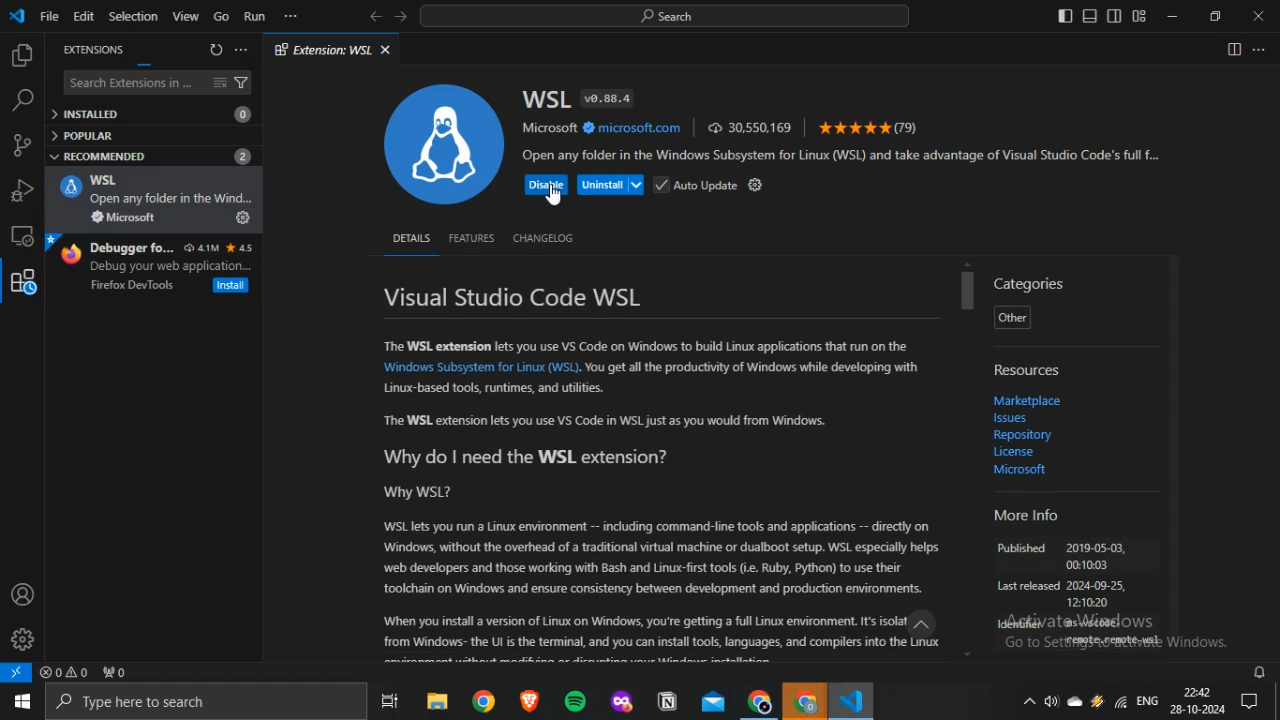 This screenshot has height=720, width=1280. I want to click on Linux-based tools, runtimes, and utilities., so click(494, 388).